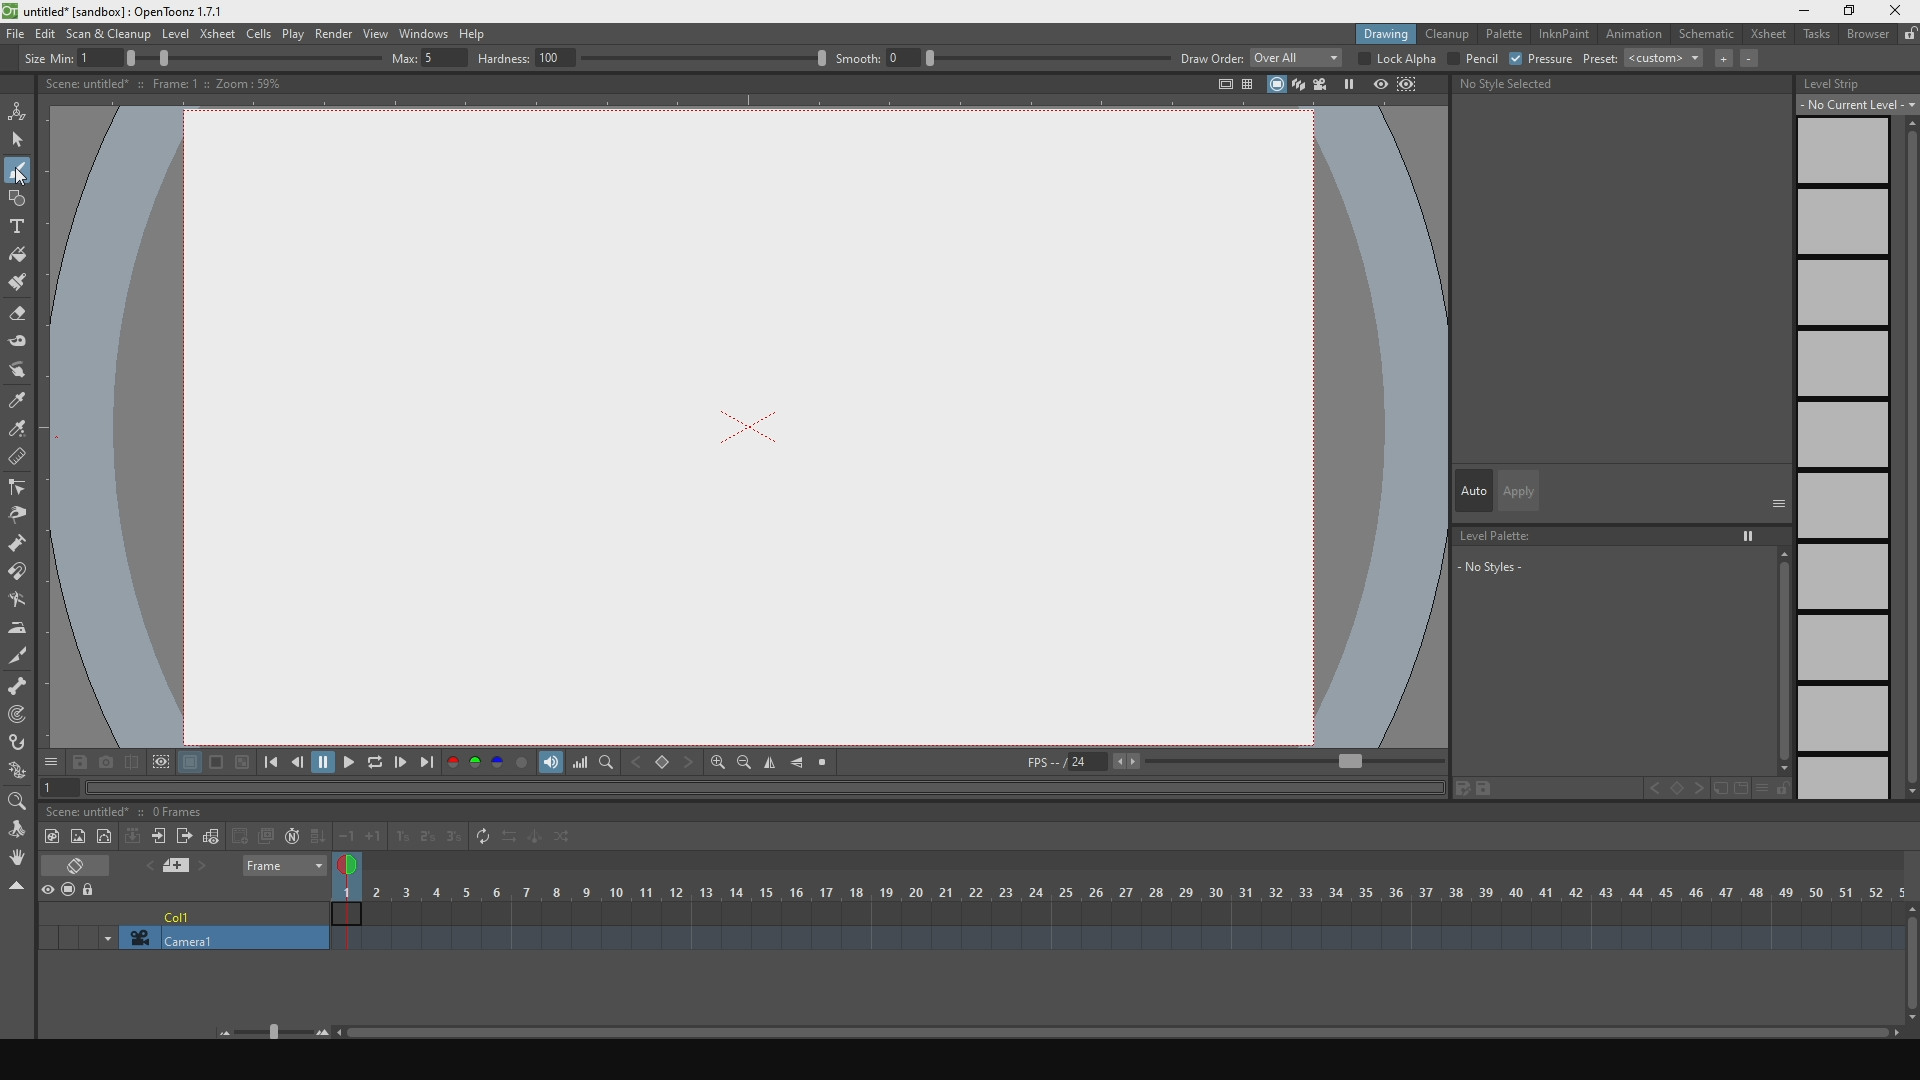  Describe the element at coordinates (98, 887) in the screenshot. I see `lock` at that location.